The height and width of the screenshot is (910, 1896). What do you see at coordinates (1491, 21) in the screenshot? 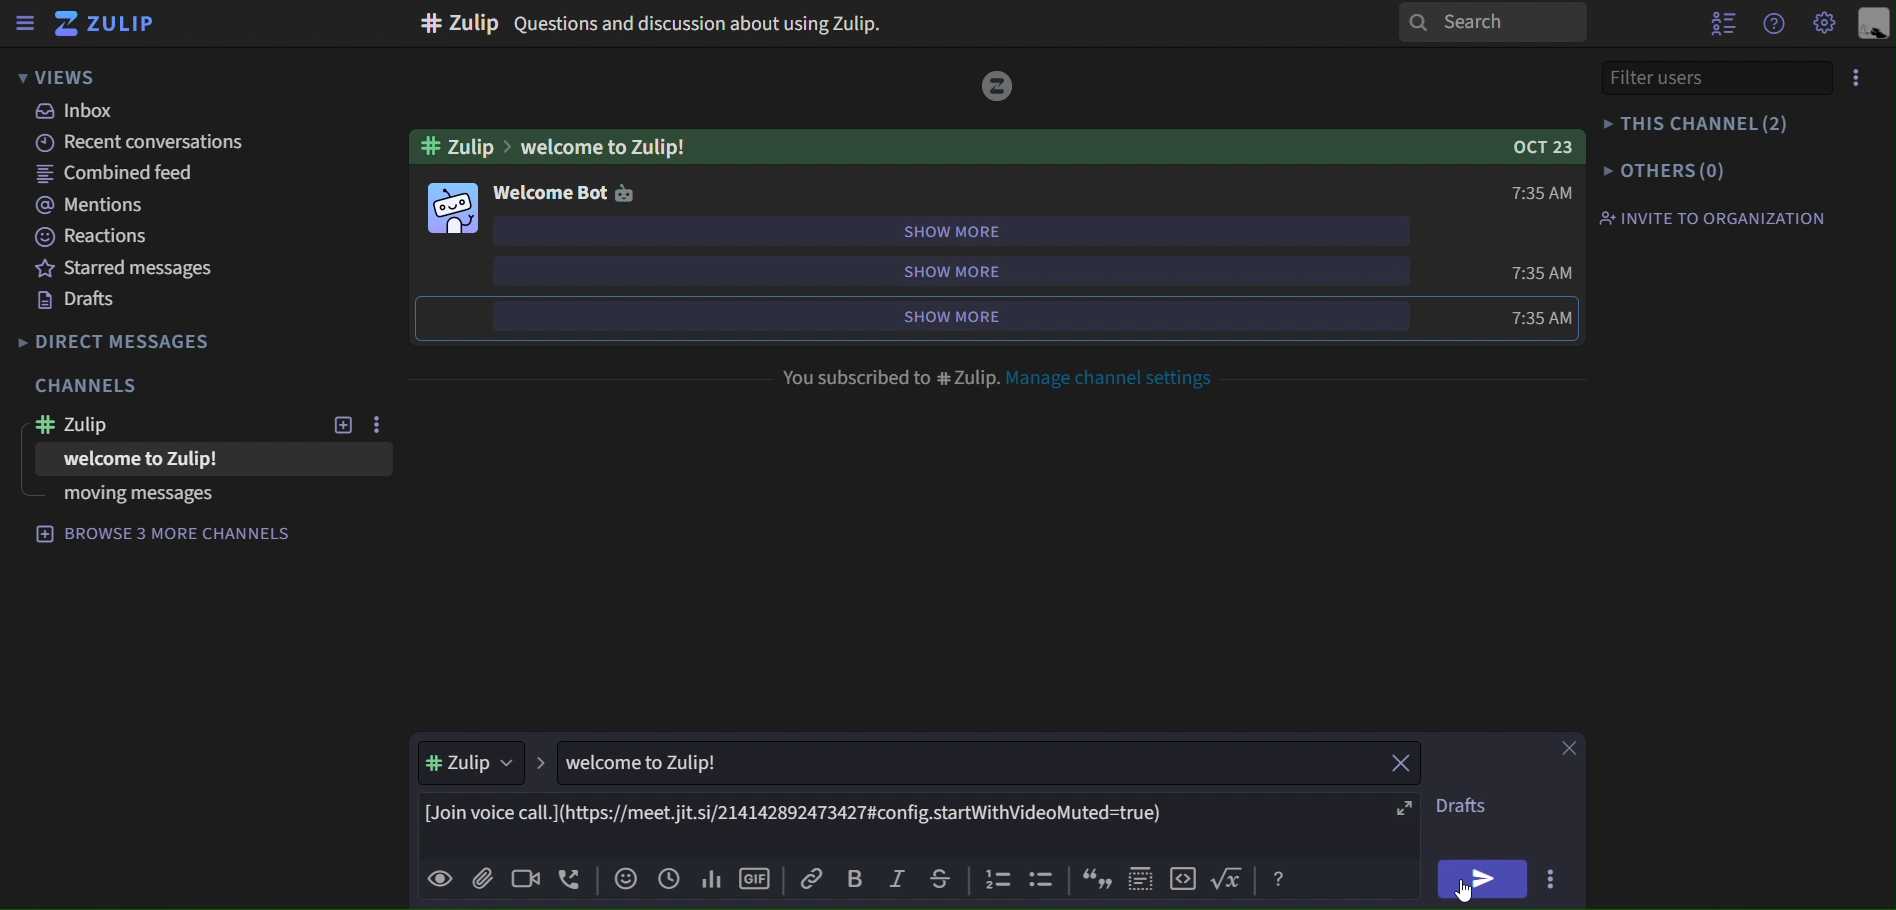
I see `search` at bounding box center [1491, 21].